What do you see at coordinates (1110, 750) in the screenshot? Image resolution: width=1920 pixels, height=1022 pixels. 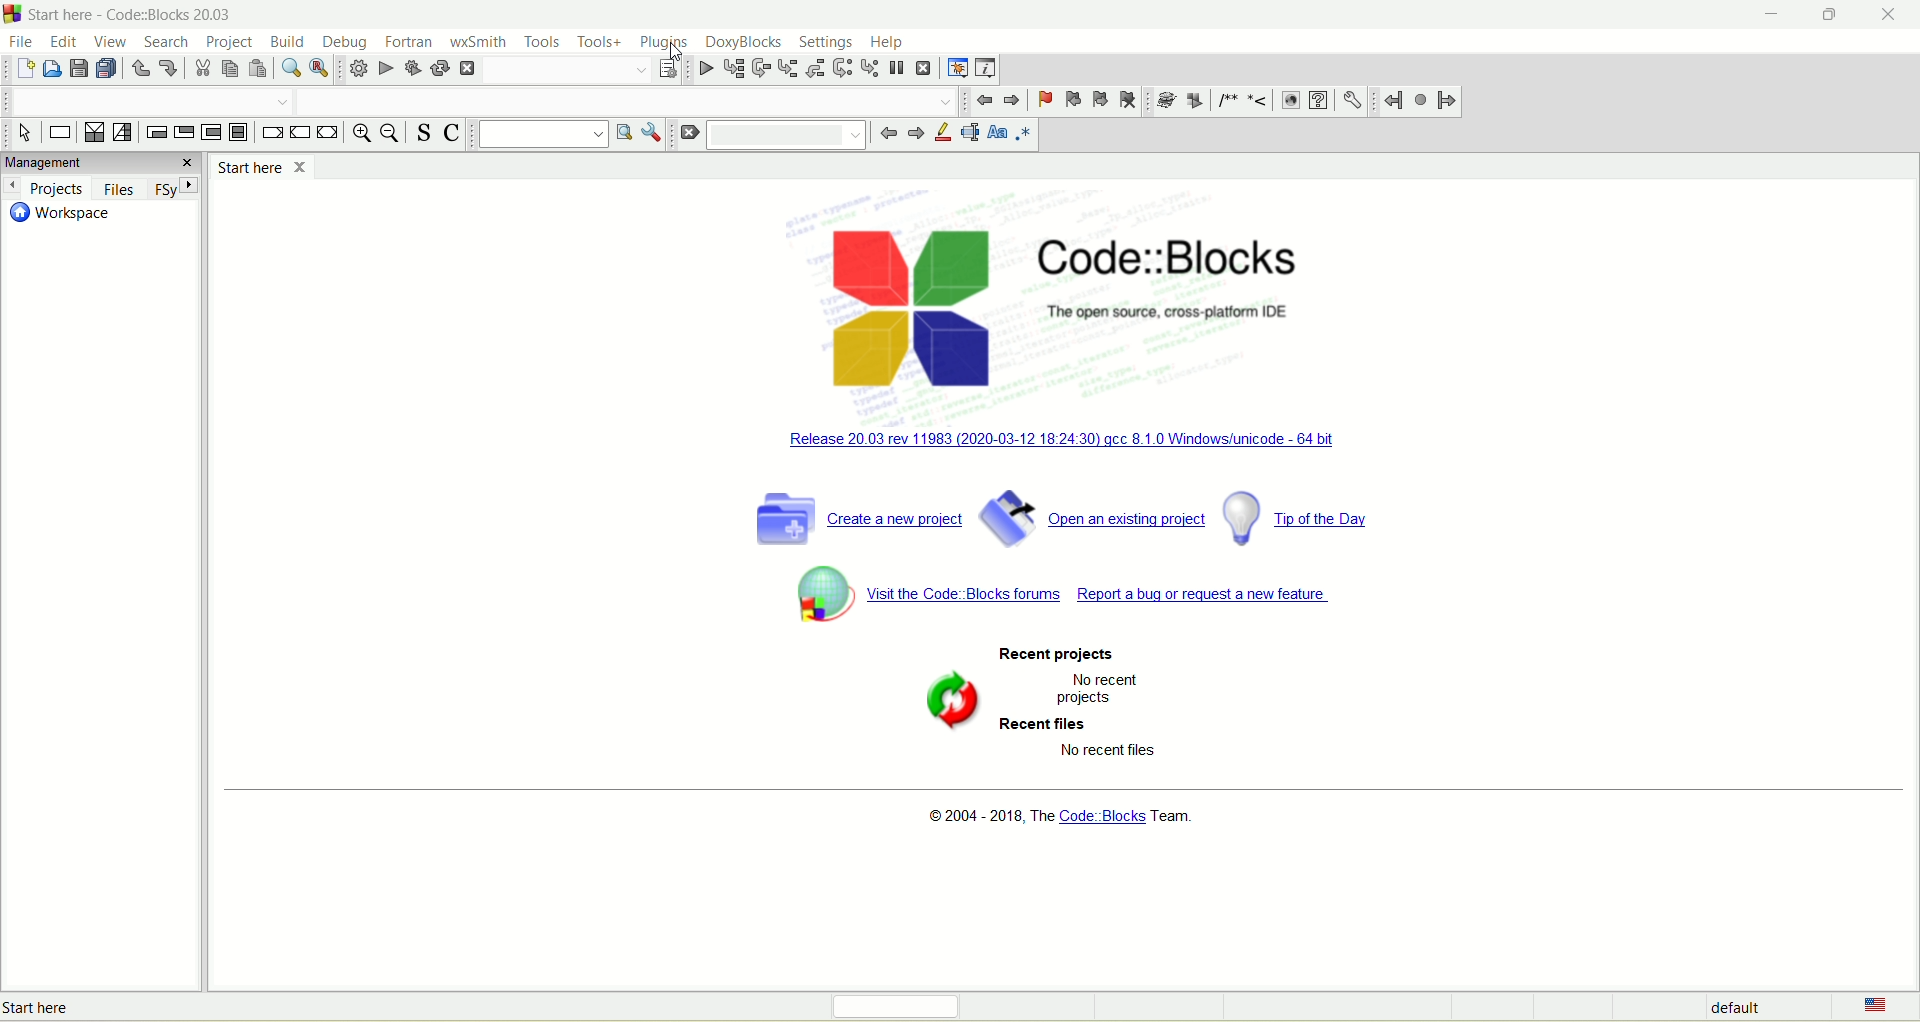 I see `No recent files` at bounding box center [1110, 750].